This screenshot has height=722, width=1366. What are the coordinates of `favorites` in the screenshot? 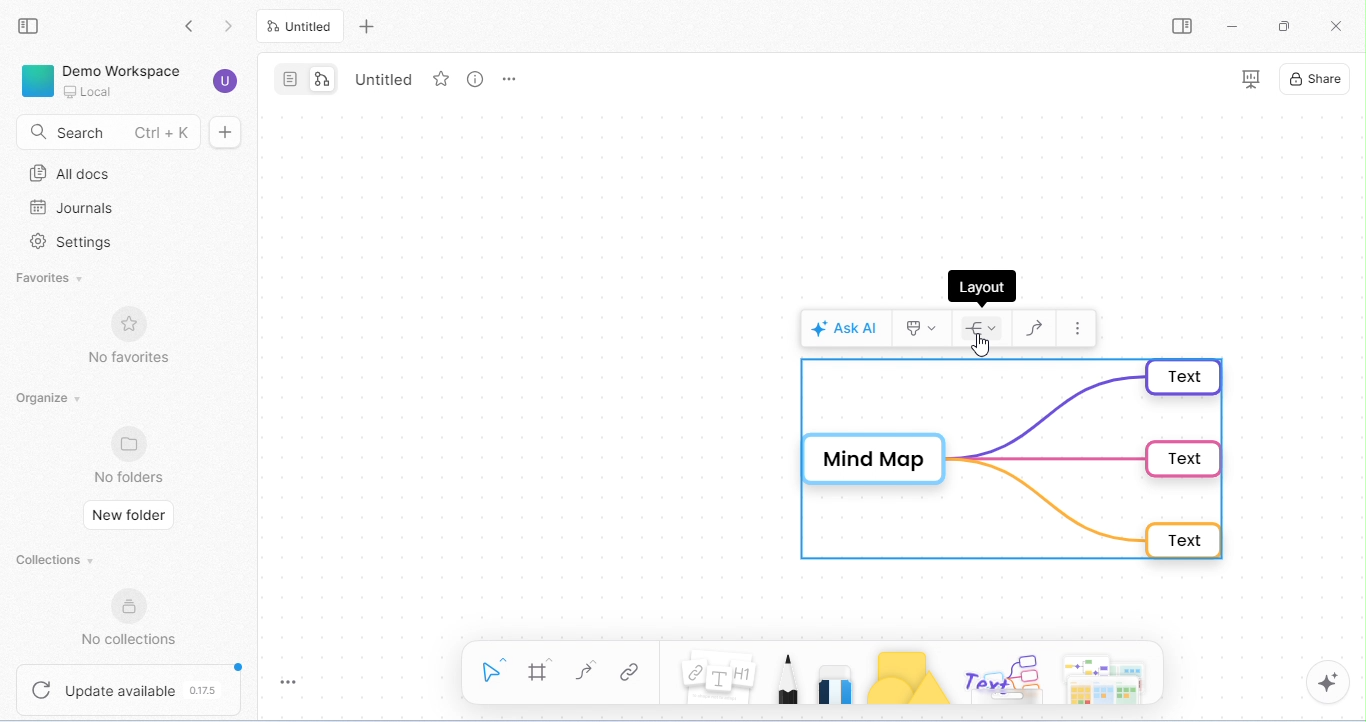 It's located at (56, 278).